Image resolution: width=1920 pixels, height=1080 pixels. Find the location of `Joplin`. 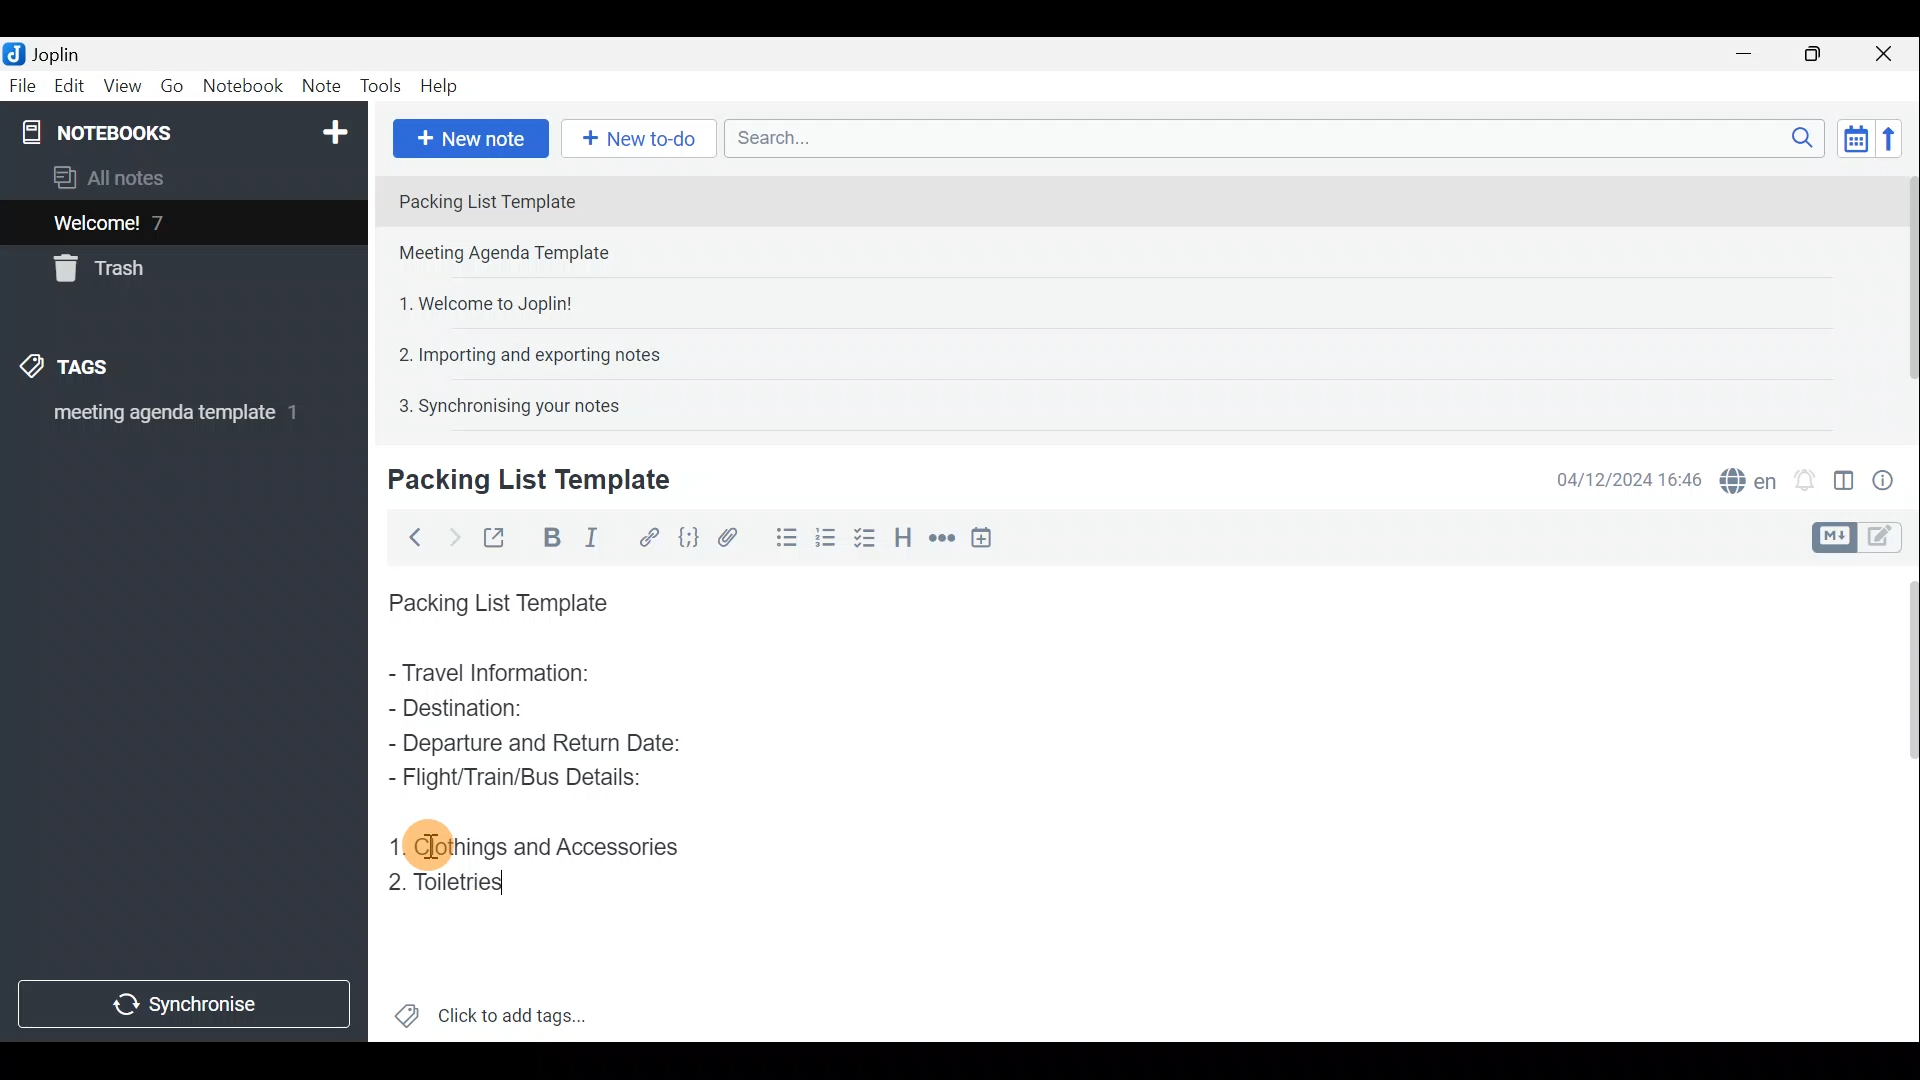

Joplin is located at coordinates (47, 53).